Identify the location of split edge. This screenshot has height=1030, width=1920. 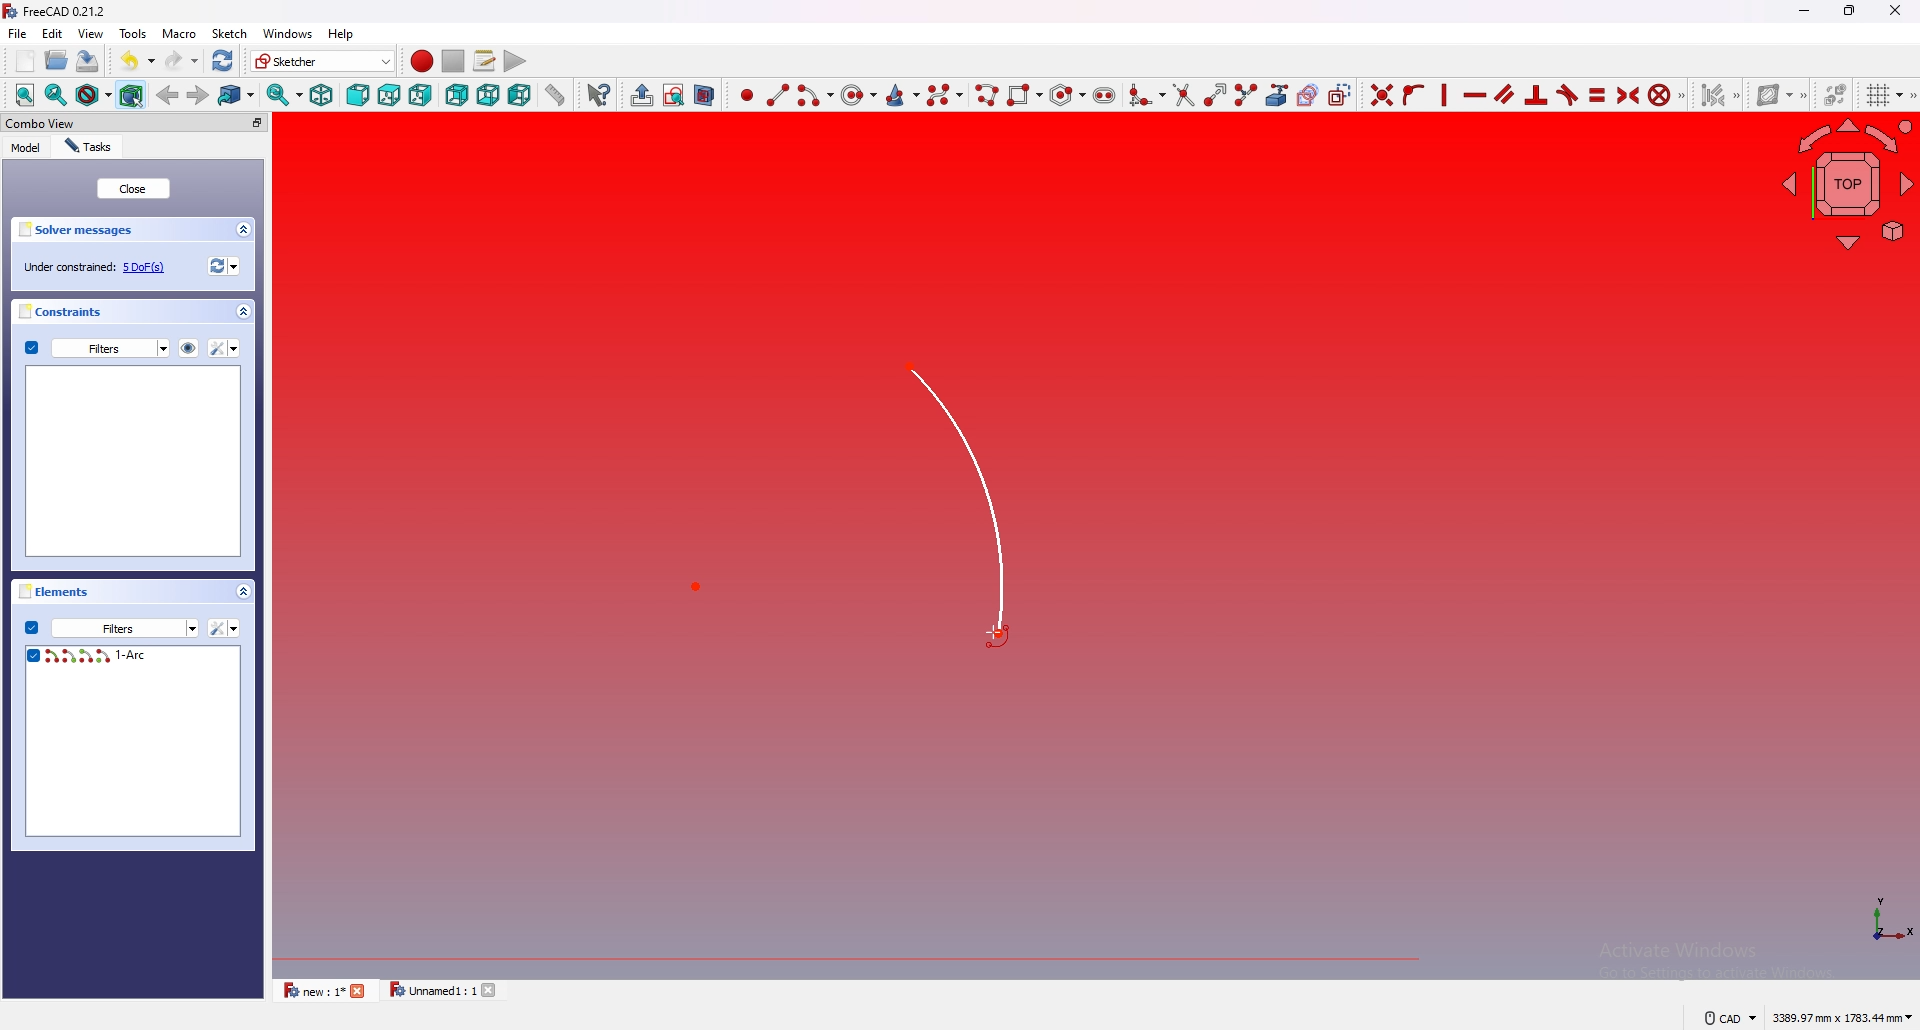
(1244, 93).